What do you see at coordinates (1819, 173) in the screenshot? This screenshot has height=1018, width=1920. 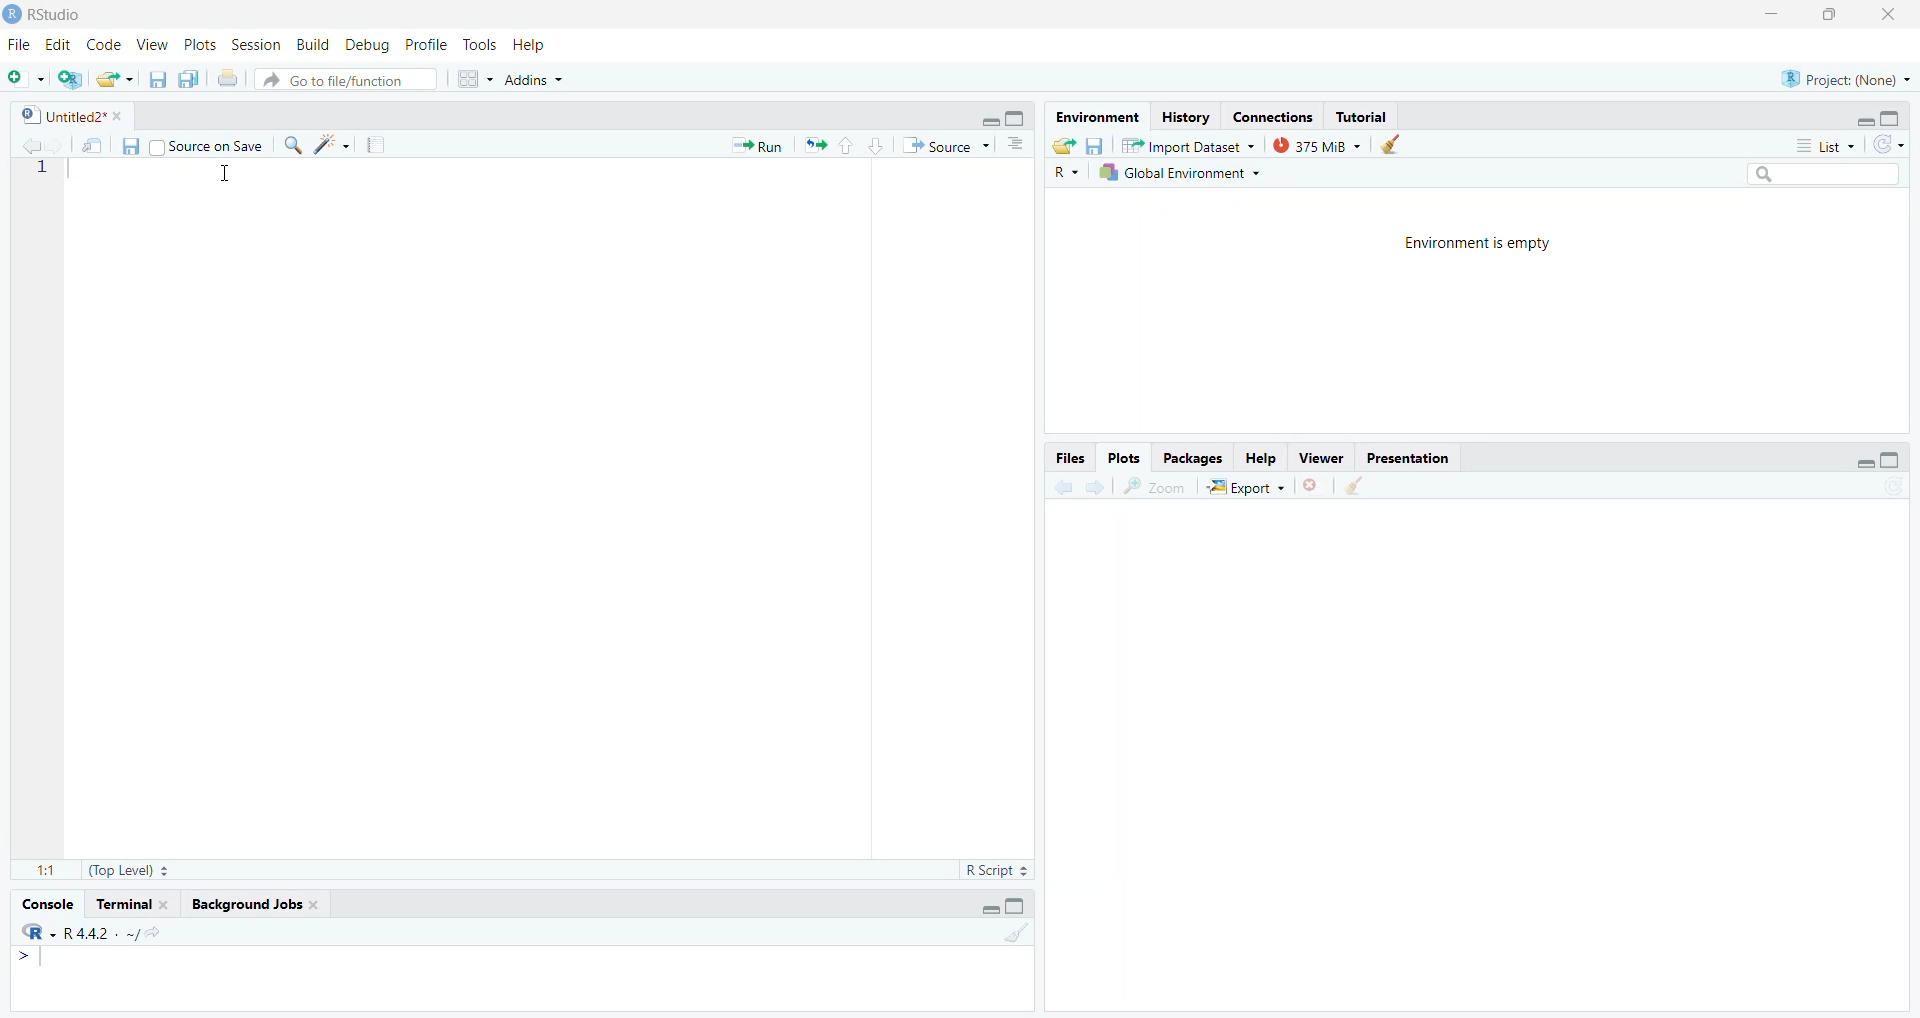 I see `search bar` at bounding box center [1819, 173].